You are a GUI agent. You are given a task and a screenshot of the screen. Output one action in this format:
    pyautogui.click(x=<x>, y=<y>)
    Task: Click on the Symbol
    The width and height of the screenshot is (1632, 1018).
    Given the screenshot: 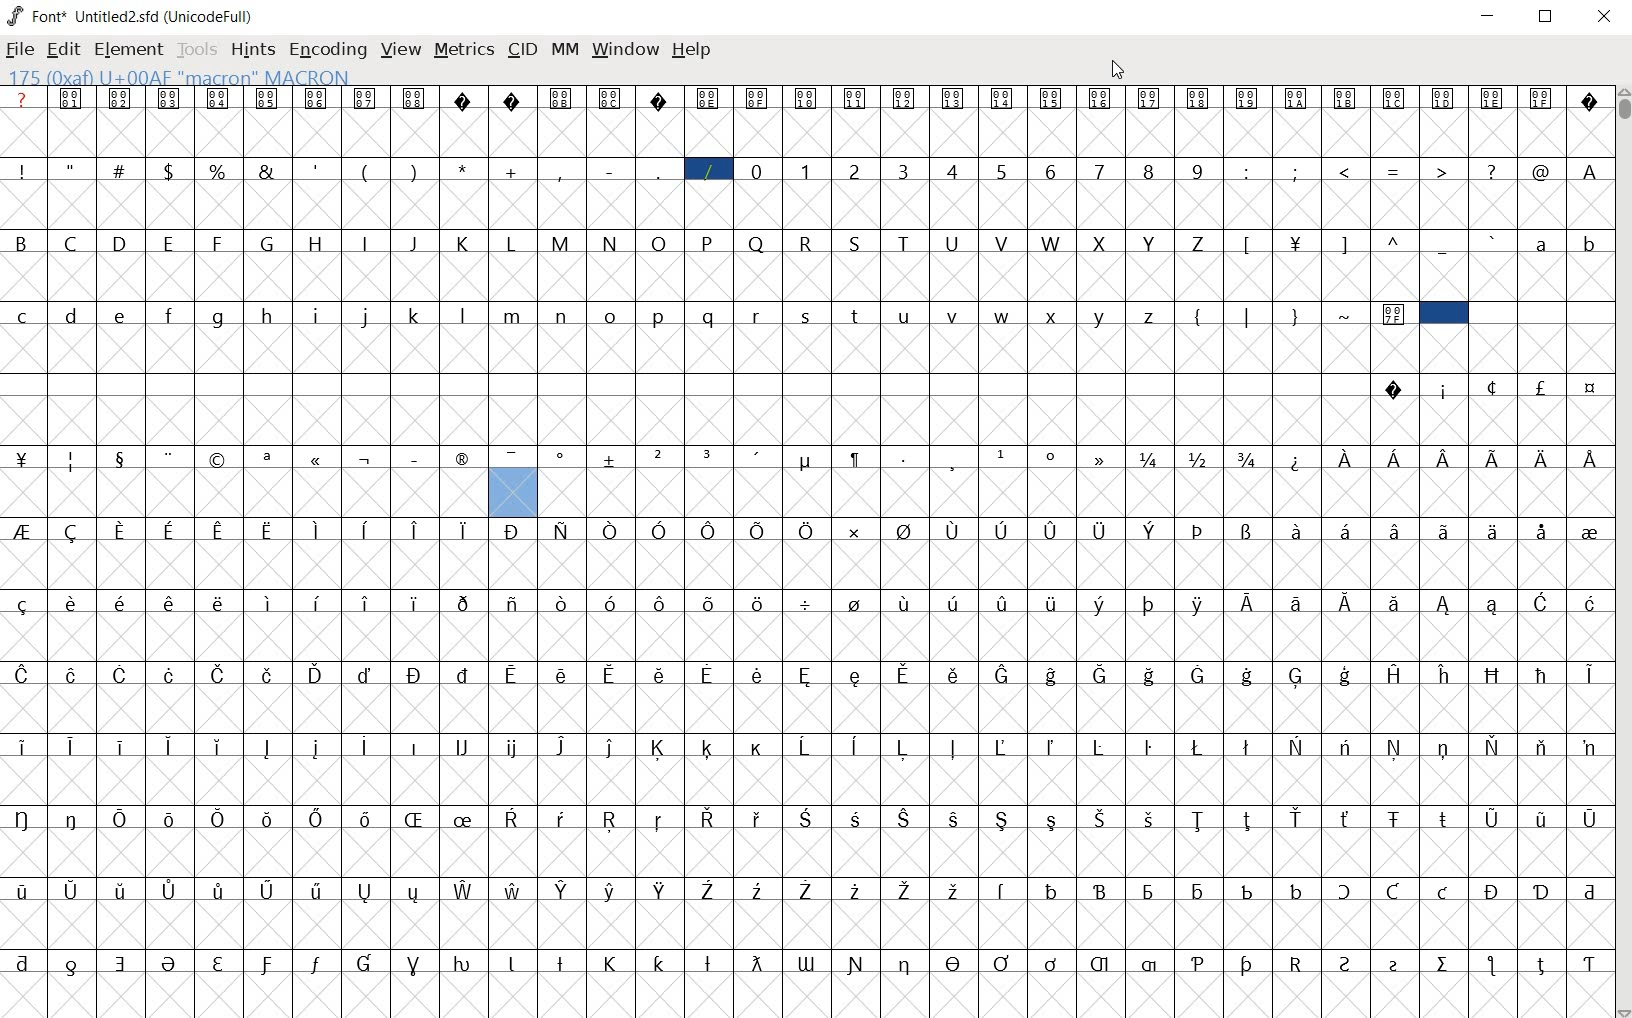 What is the action you would take?
    pyautogui.click(x=1296, y=100)
    